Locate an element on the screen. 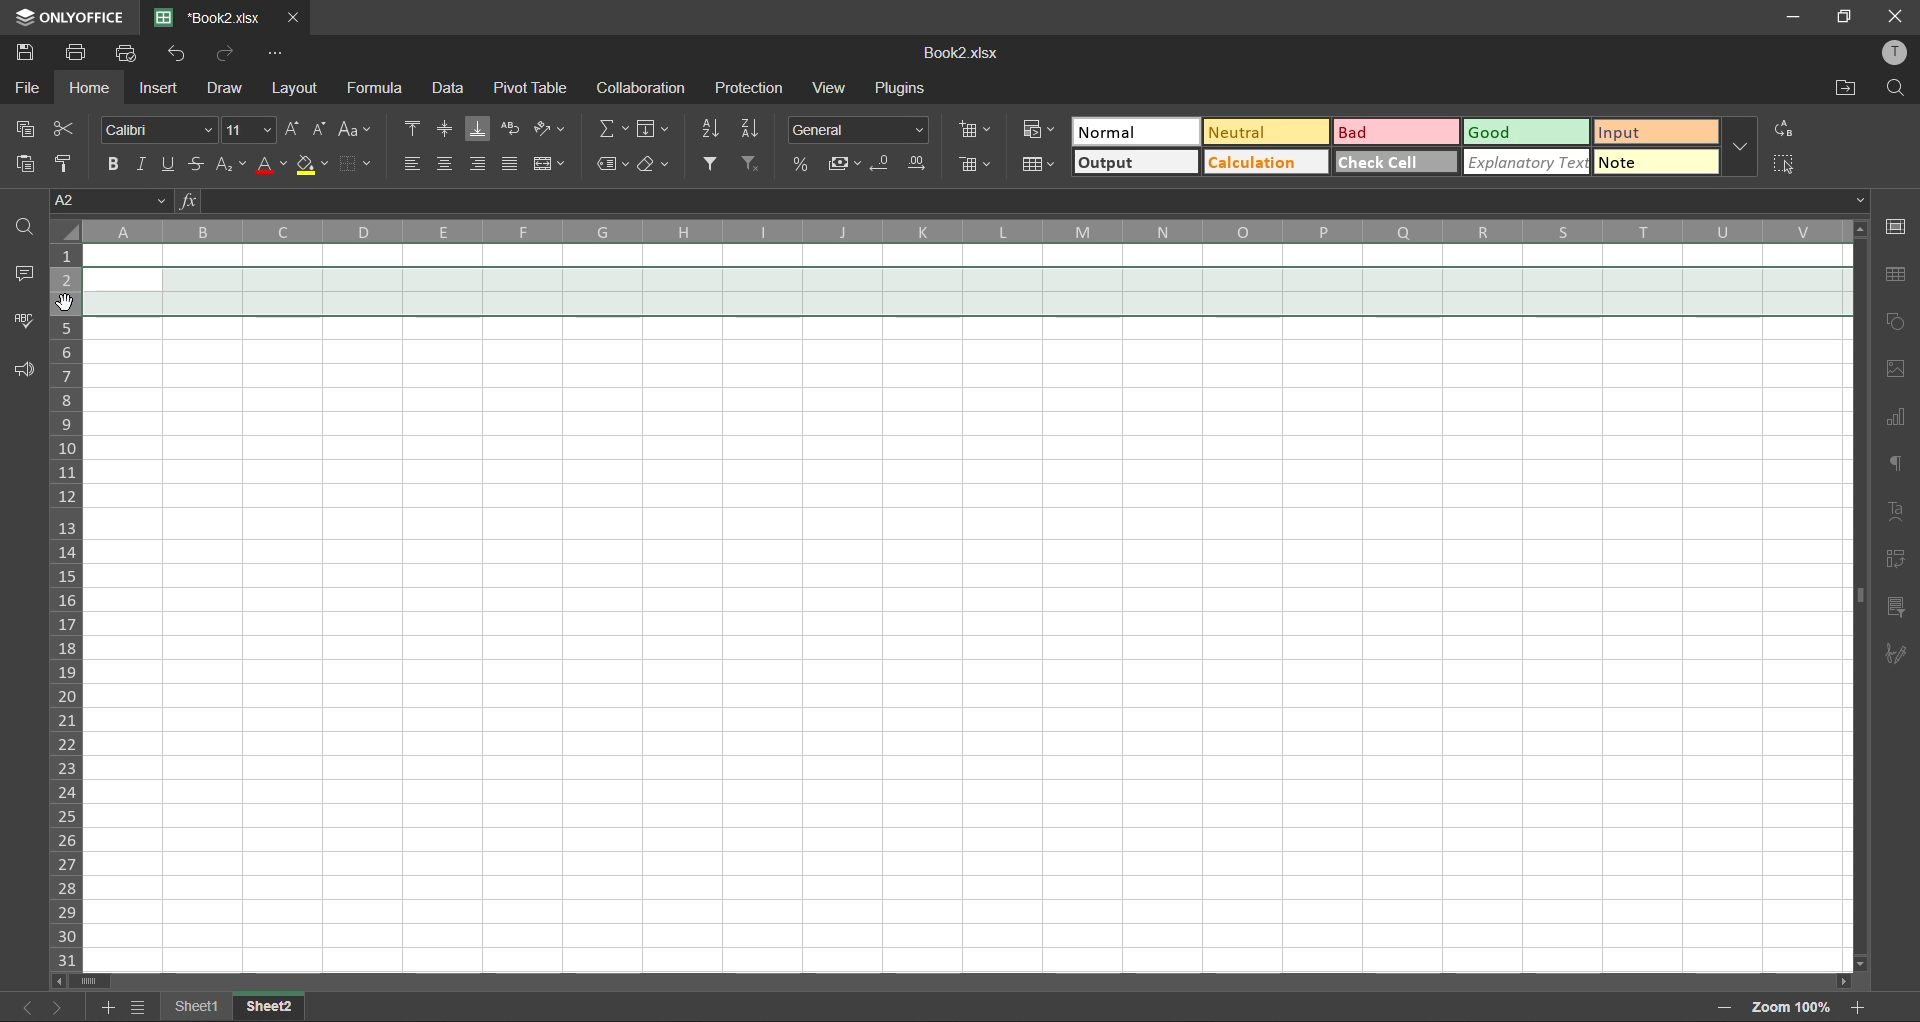  collaboration is located at coordinates (639, 87).